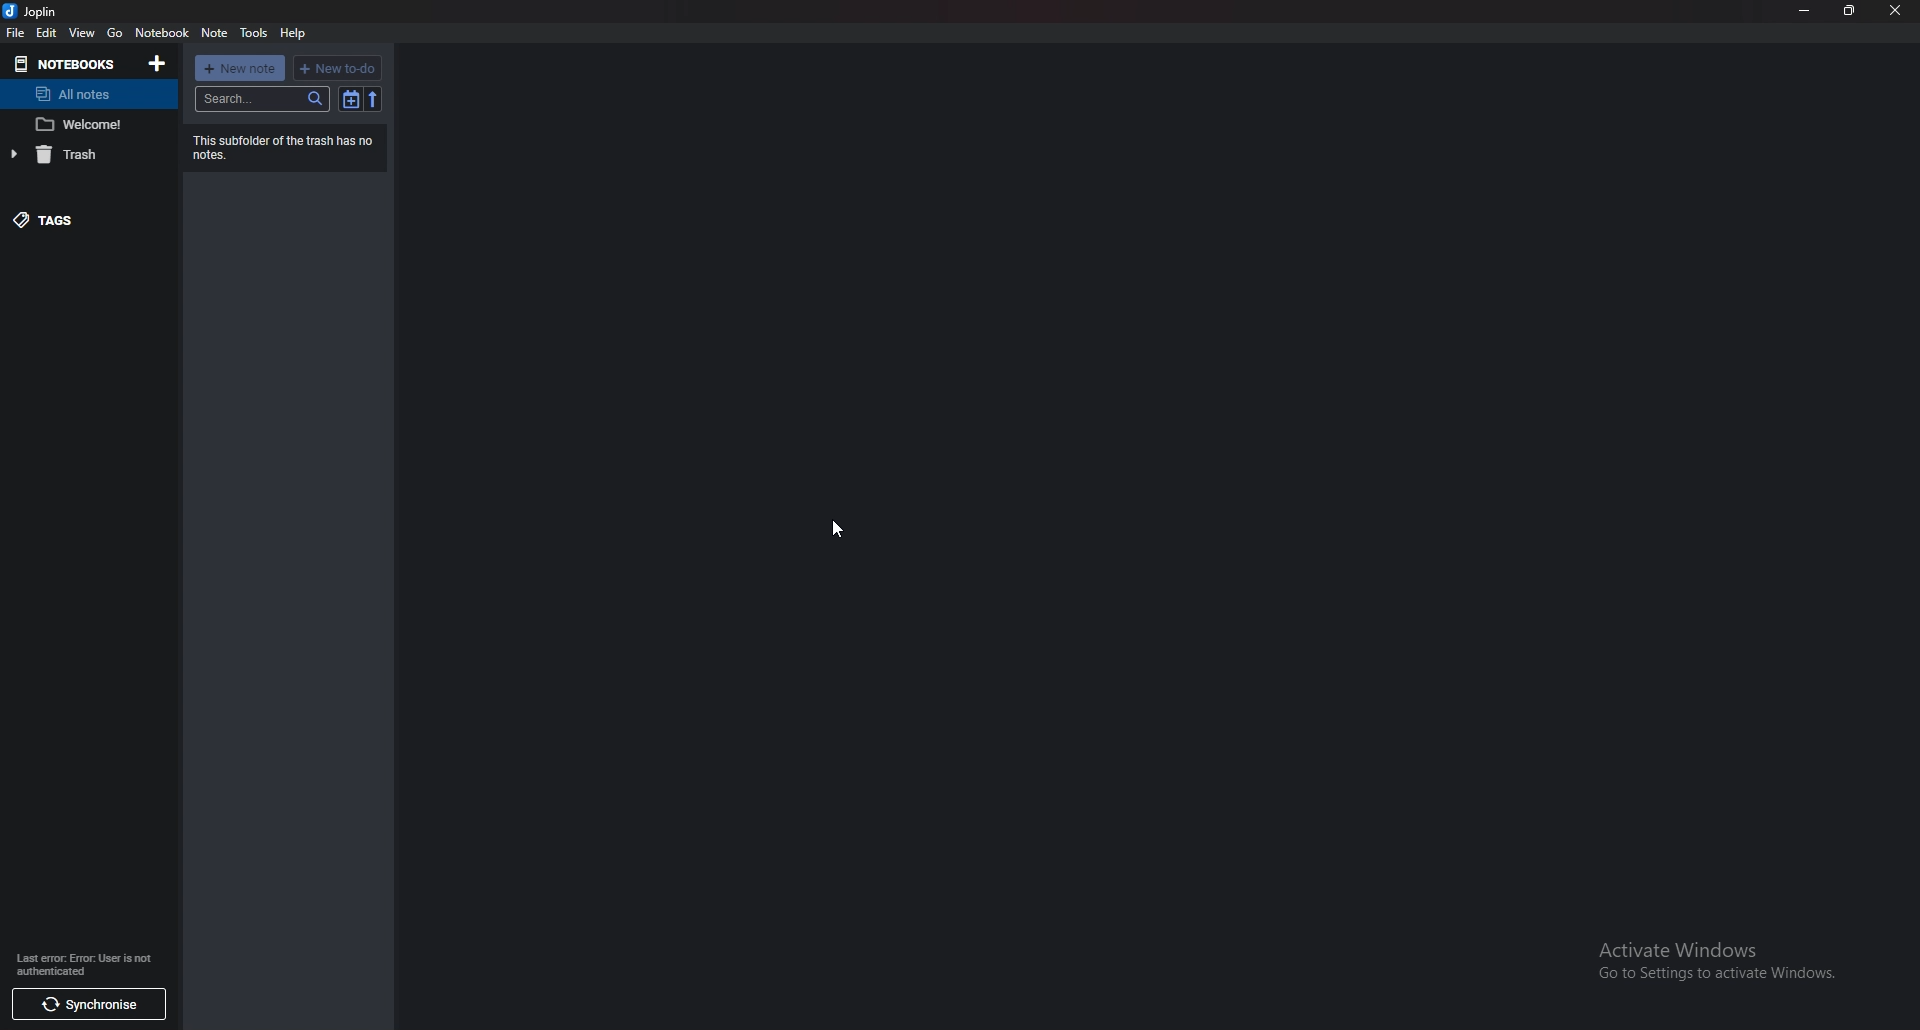 Image resolution: width=1920 pixels, height=1030 pixels. Describe the element at coordinates (88, 92) in the screenshot. I see `All notes` at that location.